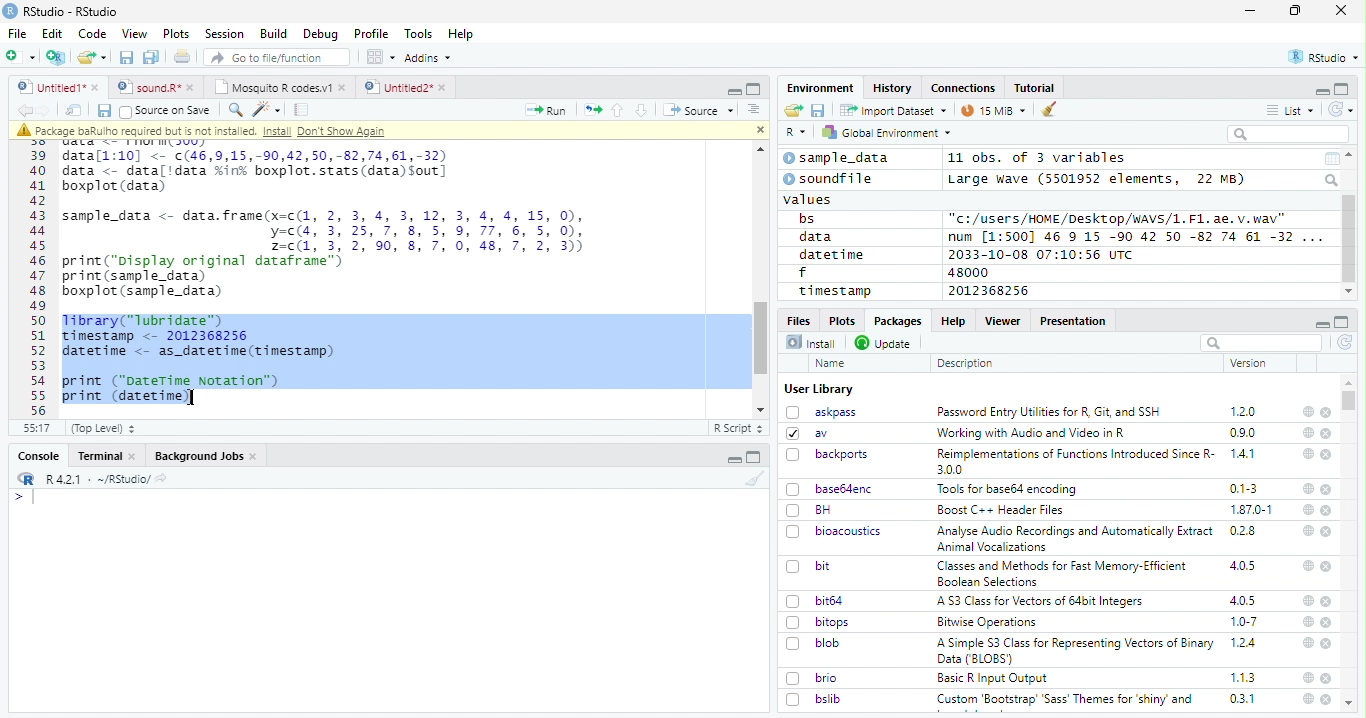  Describe the element at coordinates (819, 111) in the screenshot. I see `Save` at that location.